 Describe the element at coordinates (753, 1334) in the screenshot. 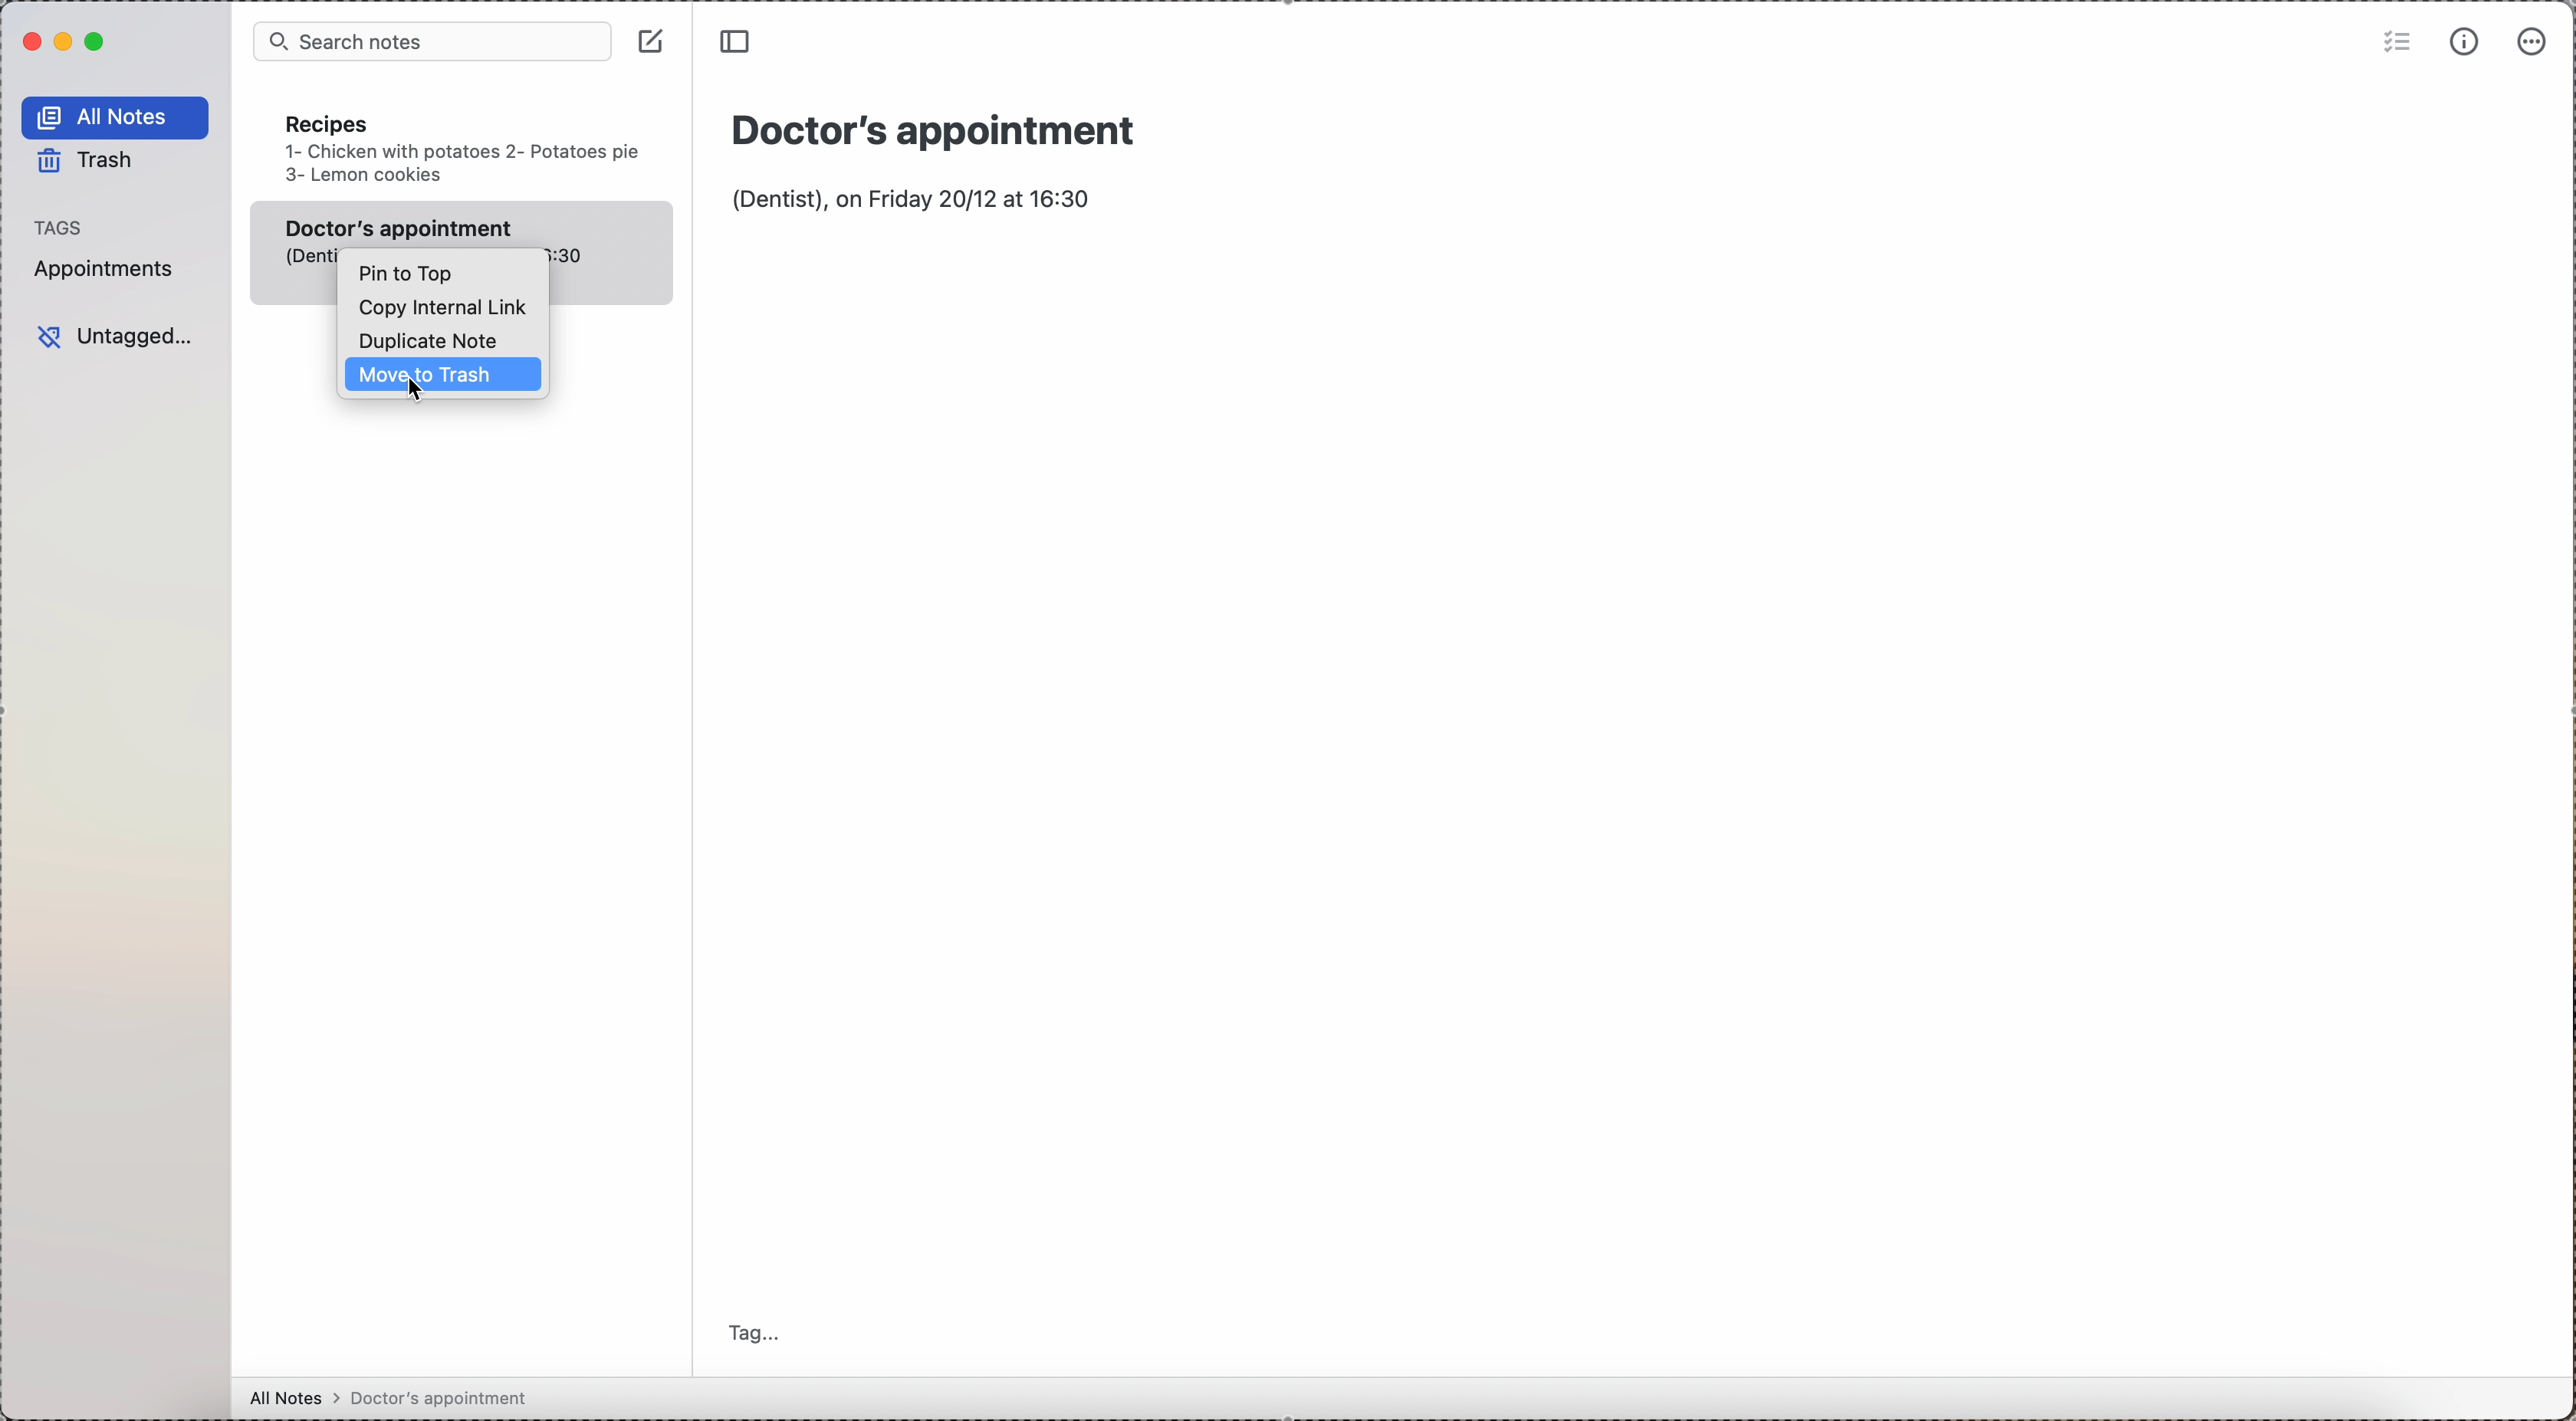

I see `tag` at that location.